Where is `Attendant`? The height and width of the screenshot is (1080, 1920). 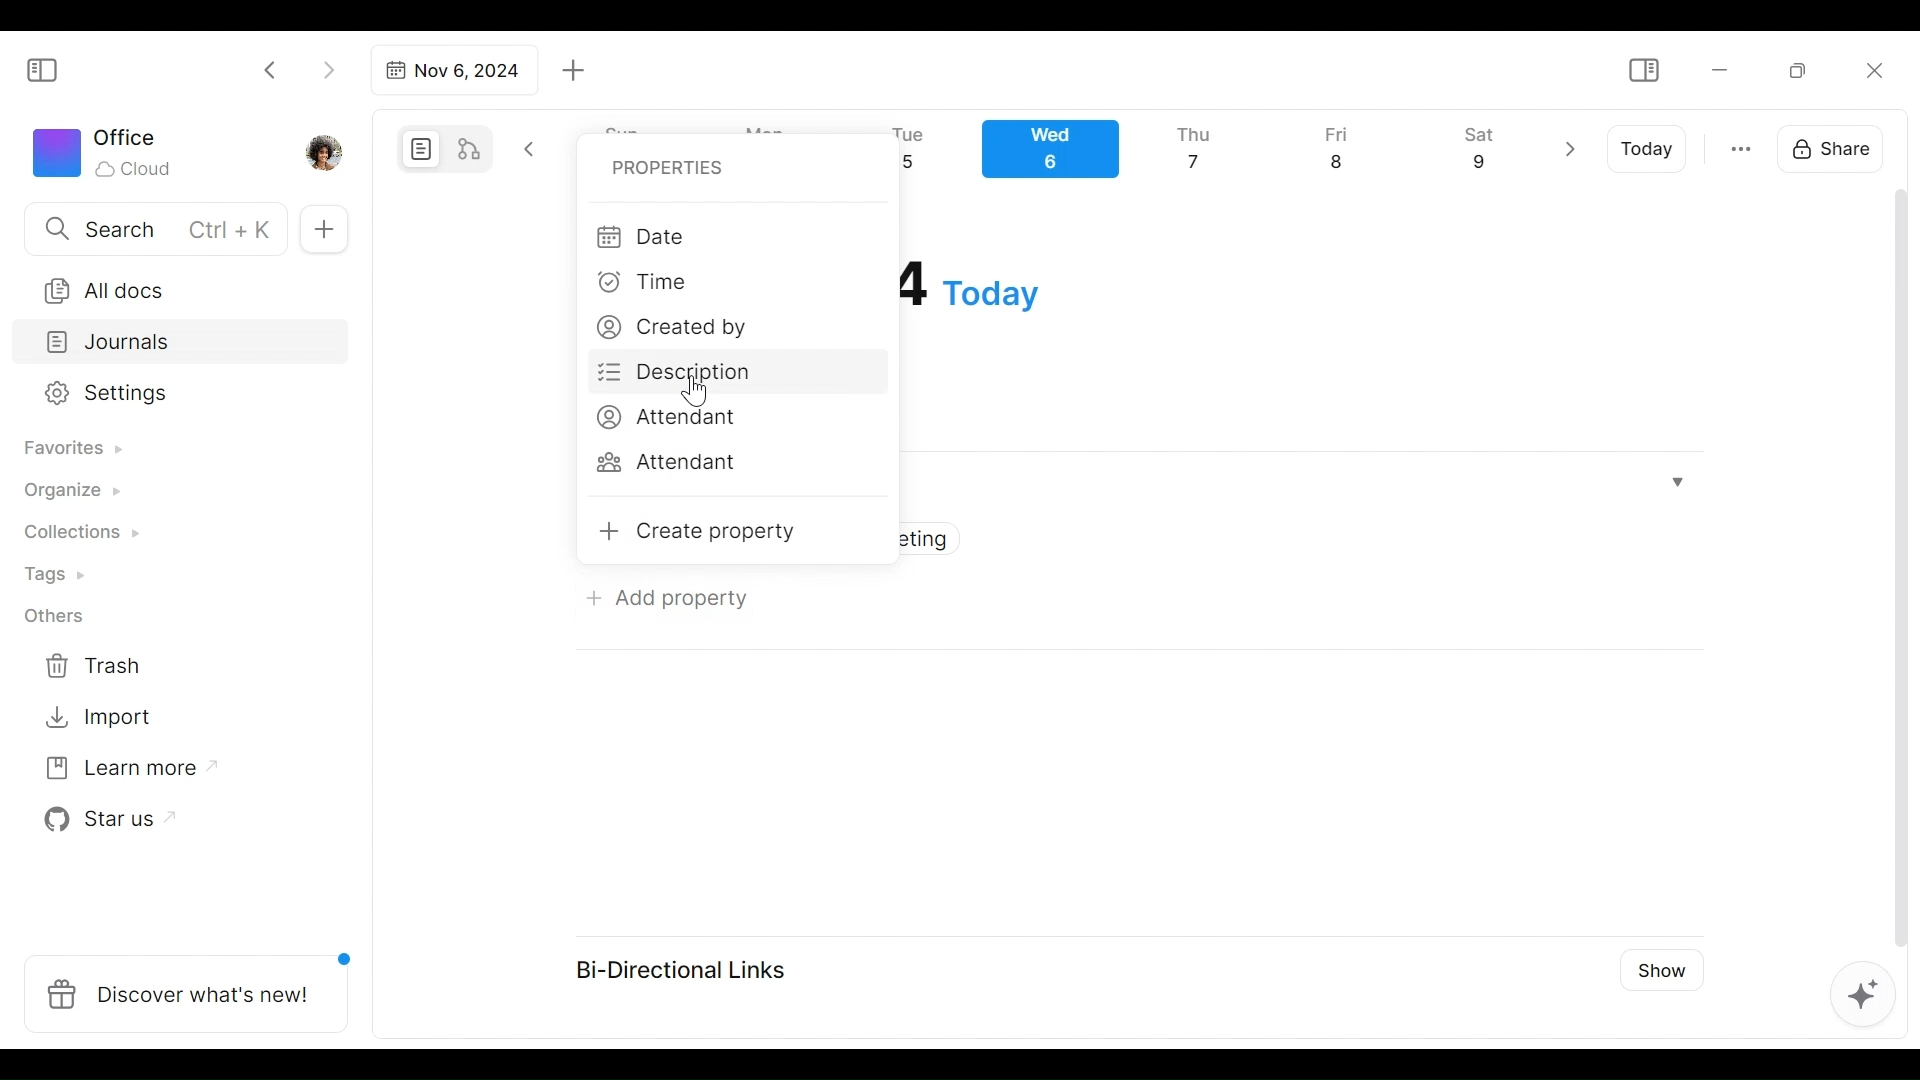 Attendant is located at coordinates (667, 464).